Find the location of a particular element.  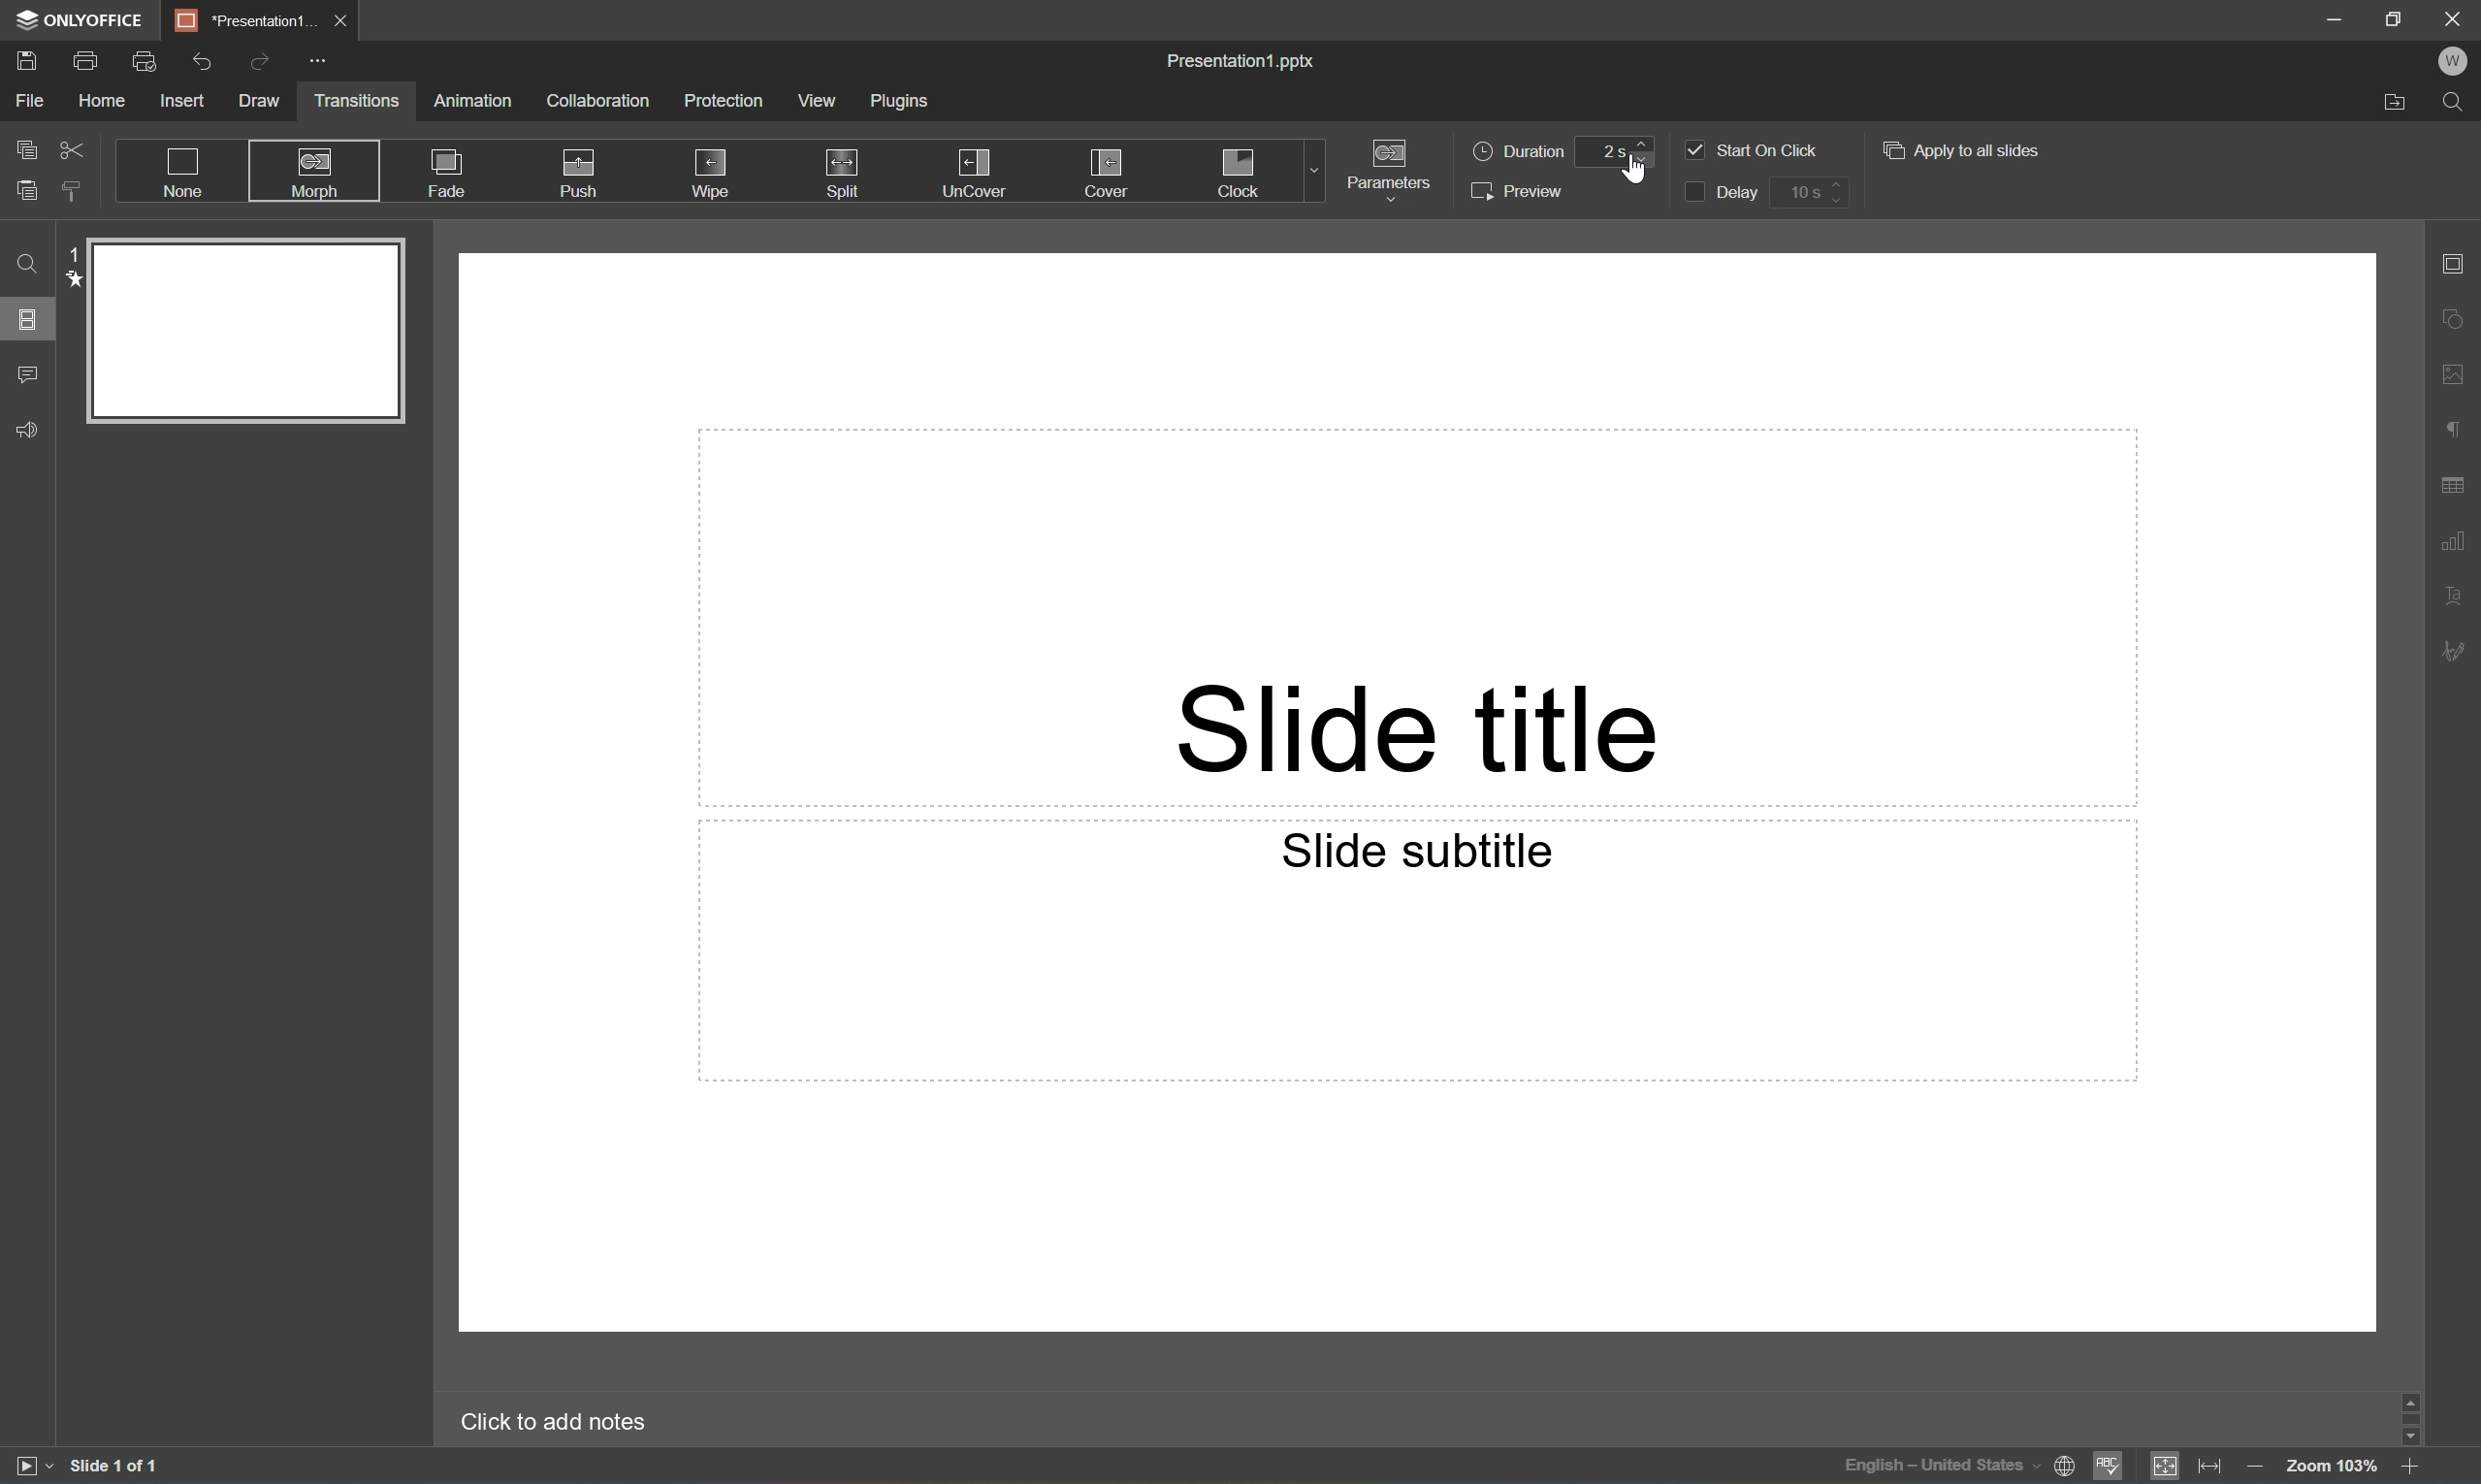

Paste is located at coordinates (31, 191).